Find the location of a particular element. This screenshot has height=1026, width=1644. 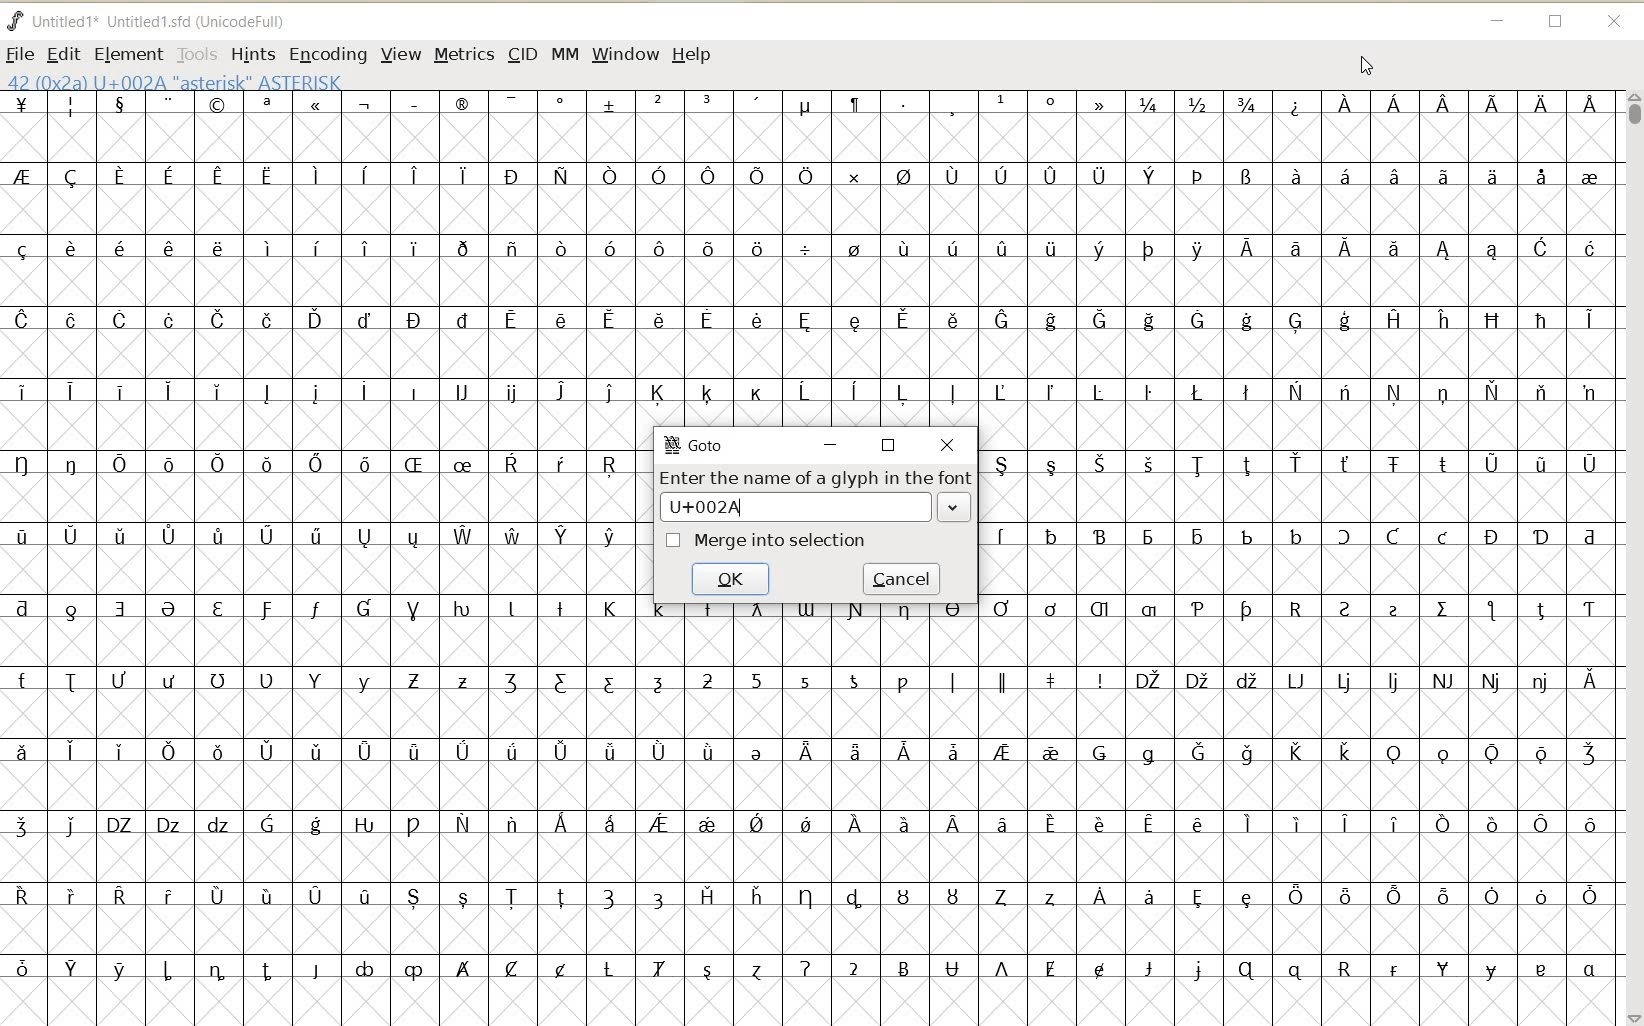

MM is located at coordinates (564, 56).